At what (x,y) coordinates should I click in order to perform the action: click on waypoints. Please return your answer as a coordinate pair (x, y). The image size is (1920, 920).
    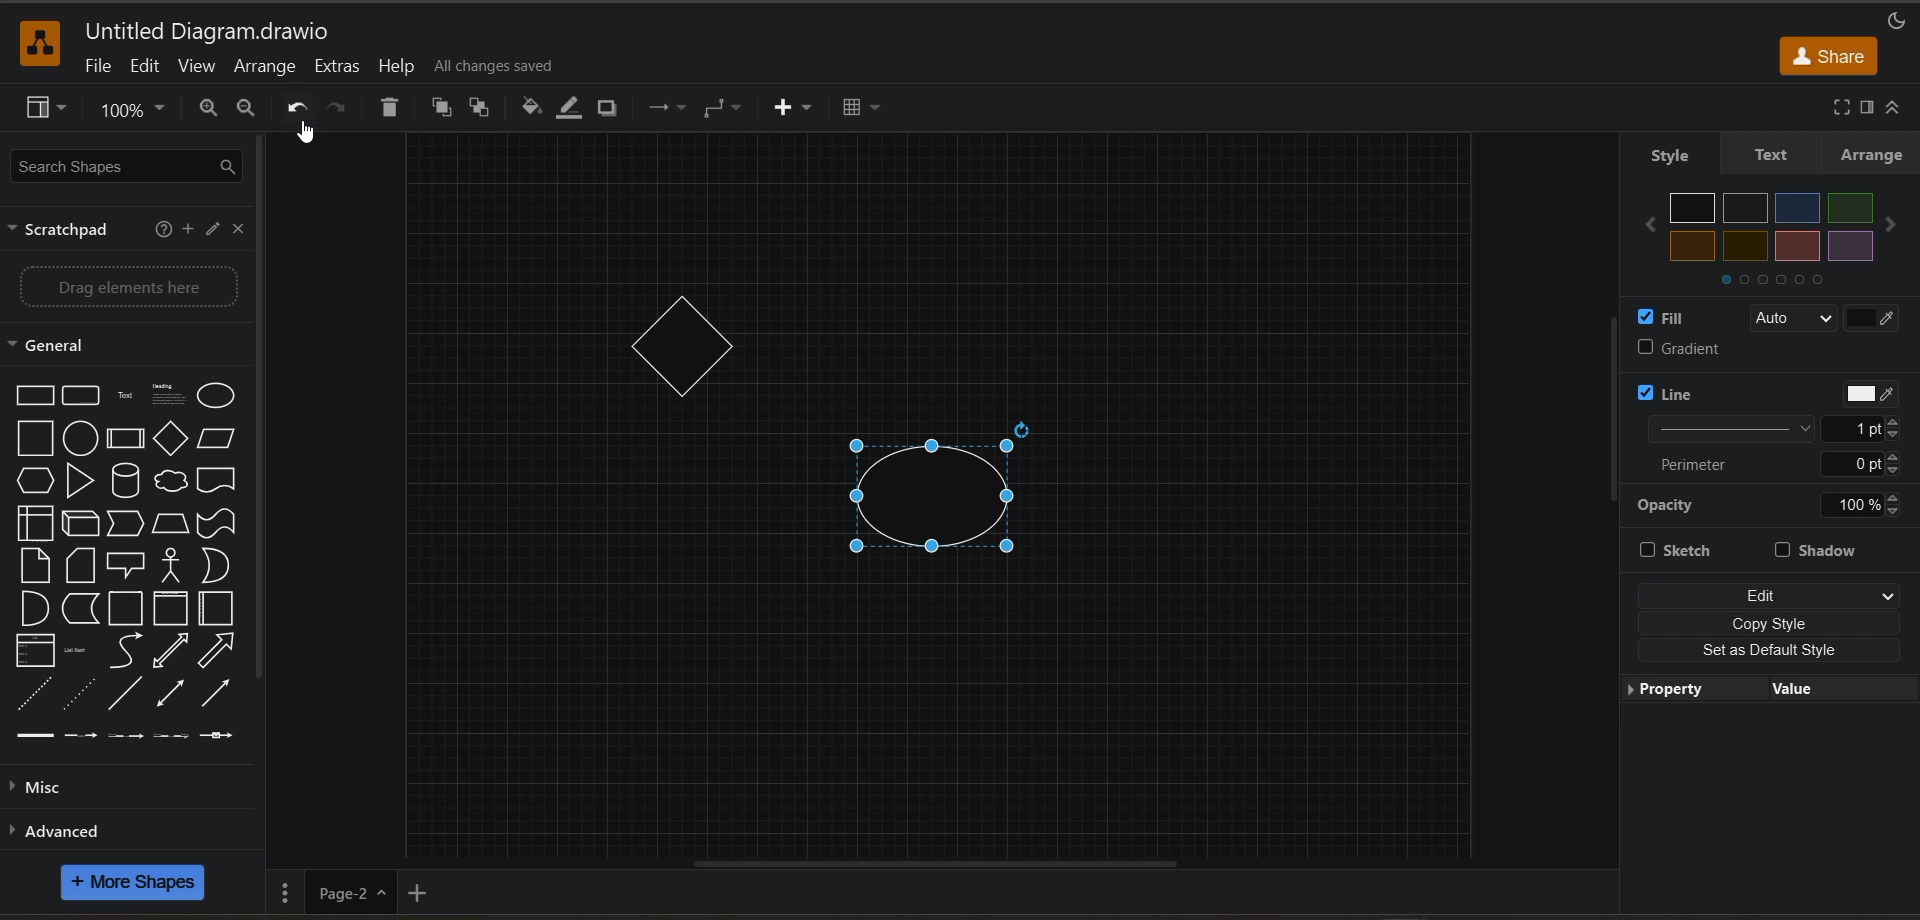
    Looking at the image, I should click on (729, 110).